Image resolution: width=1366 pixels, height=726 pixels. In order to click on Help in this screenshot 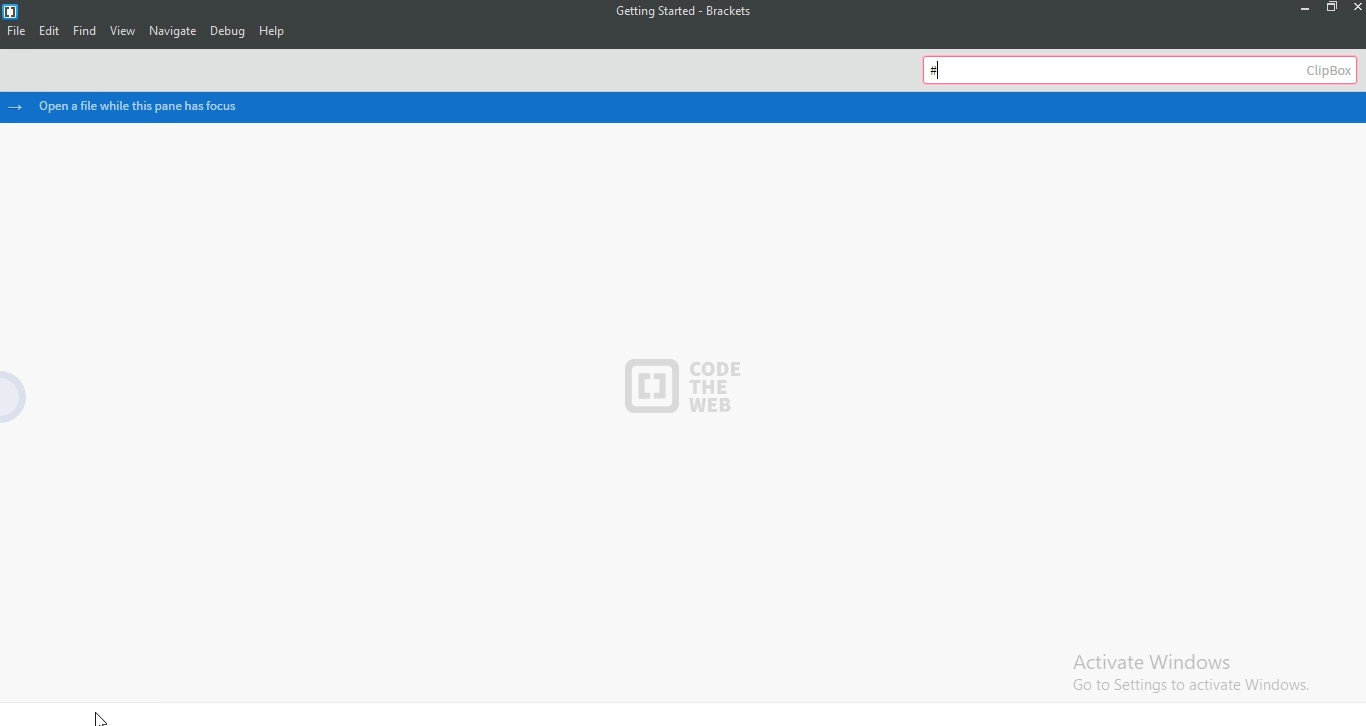, I will do `click(281, 30)`.